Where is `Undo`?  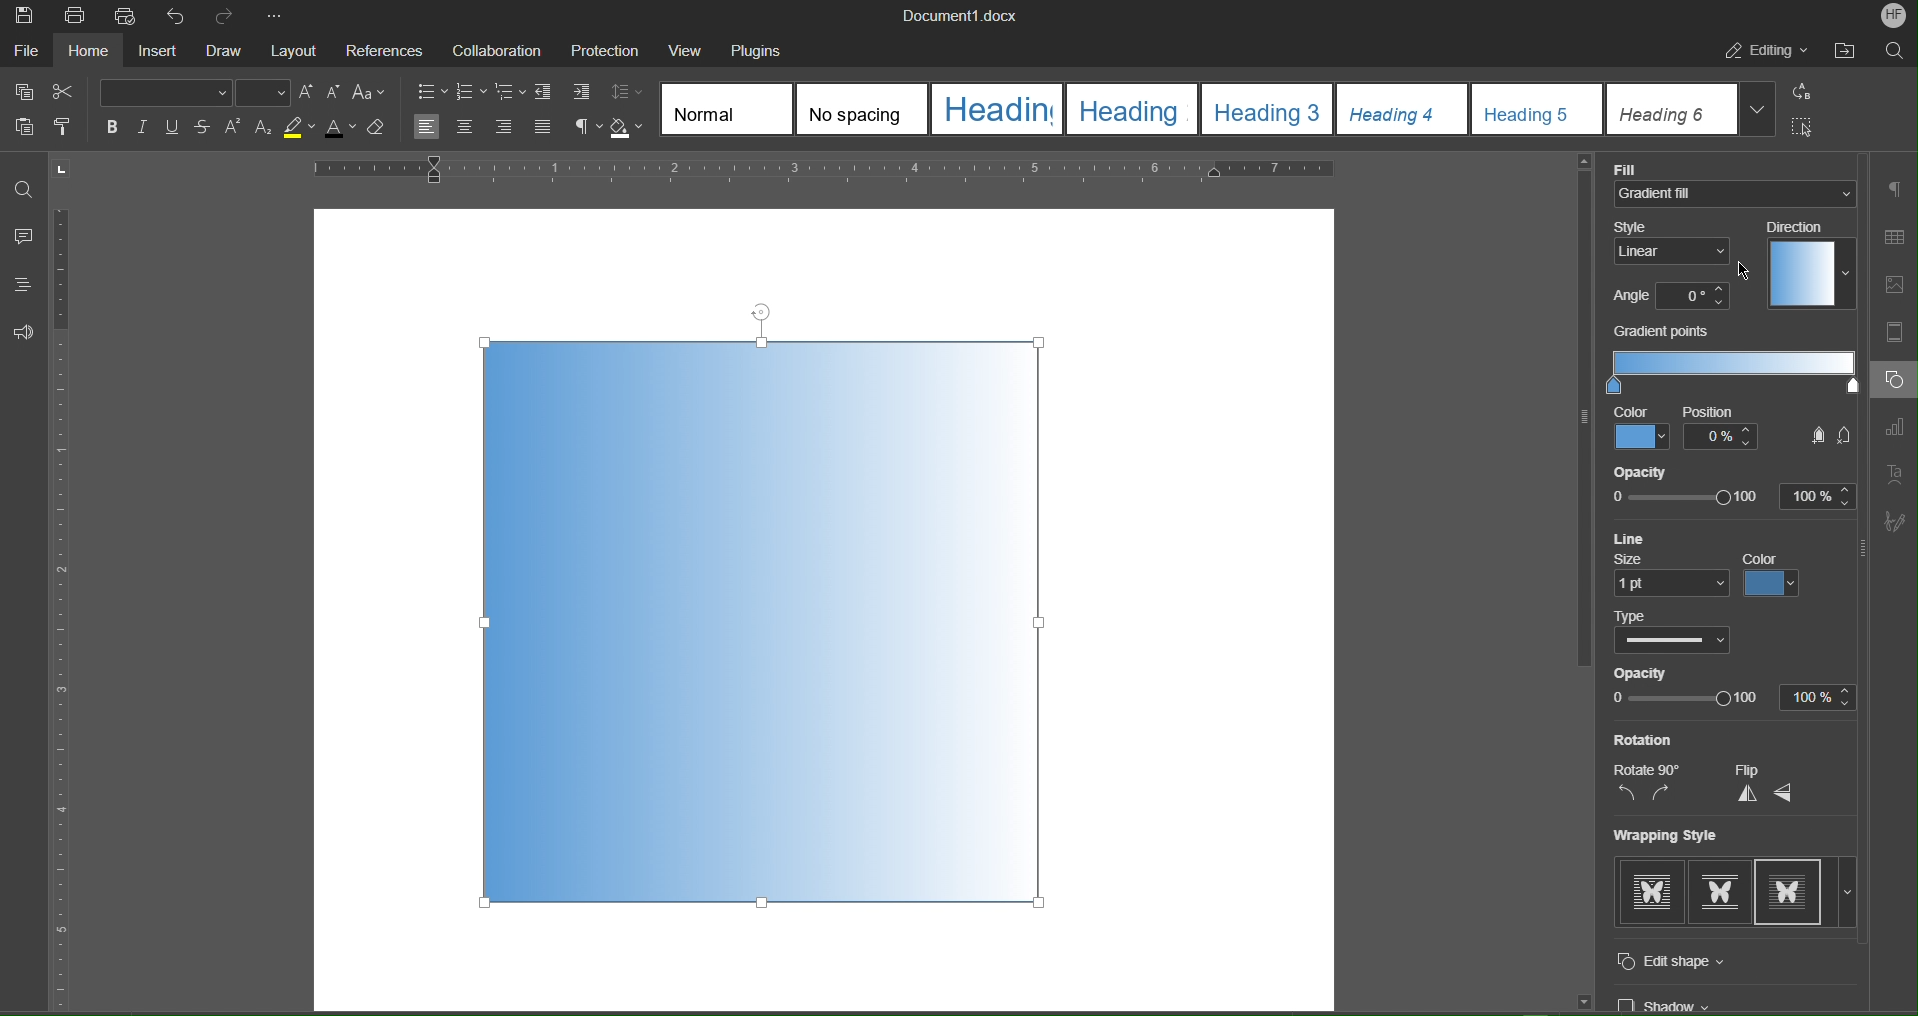 Undo is located at coordinates (177, 16).